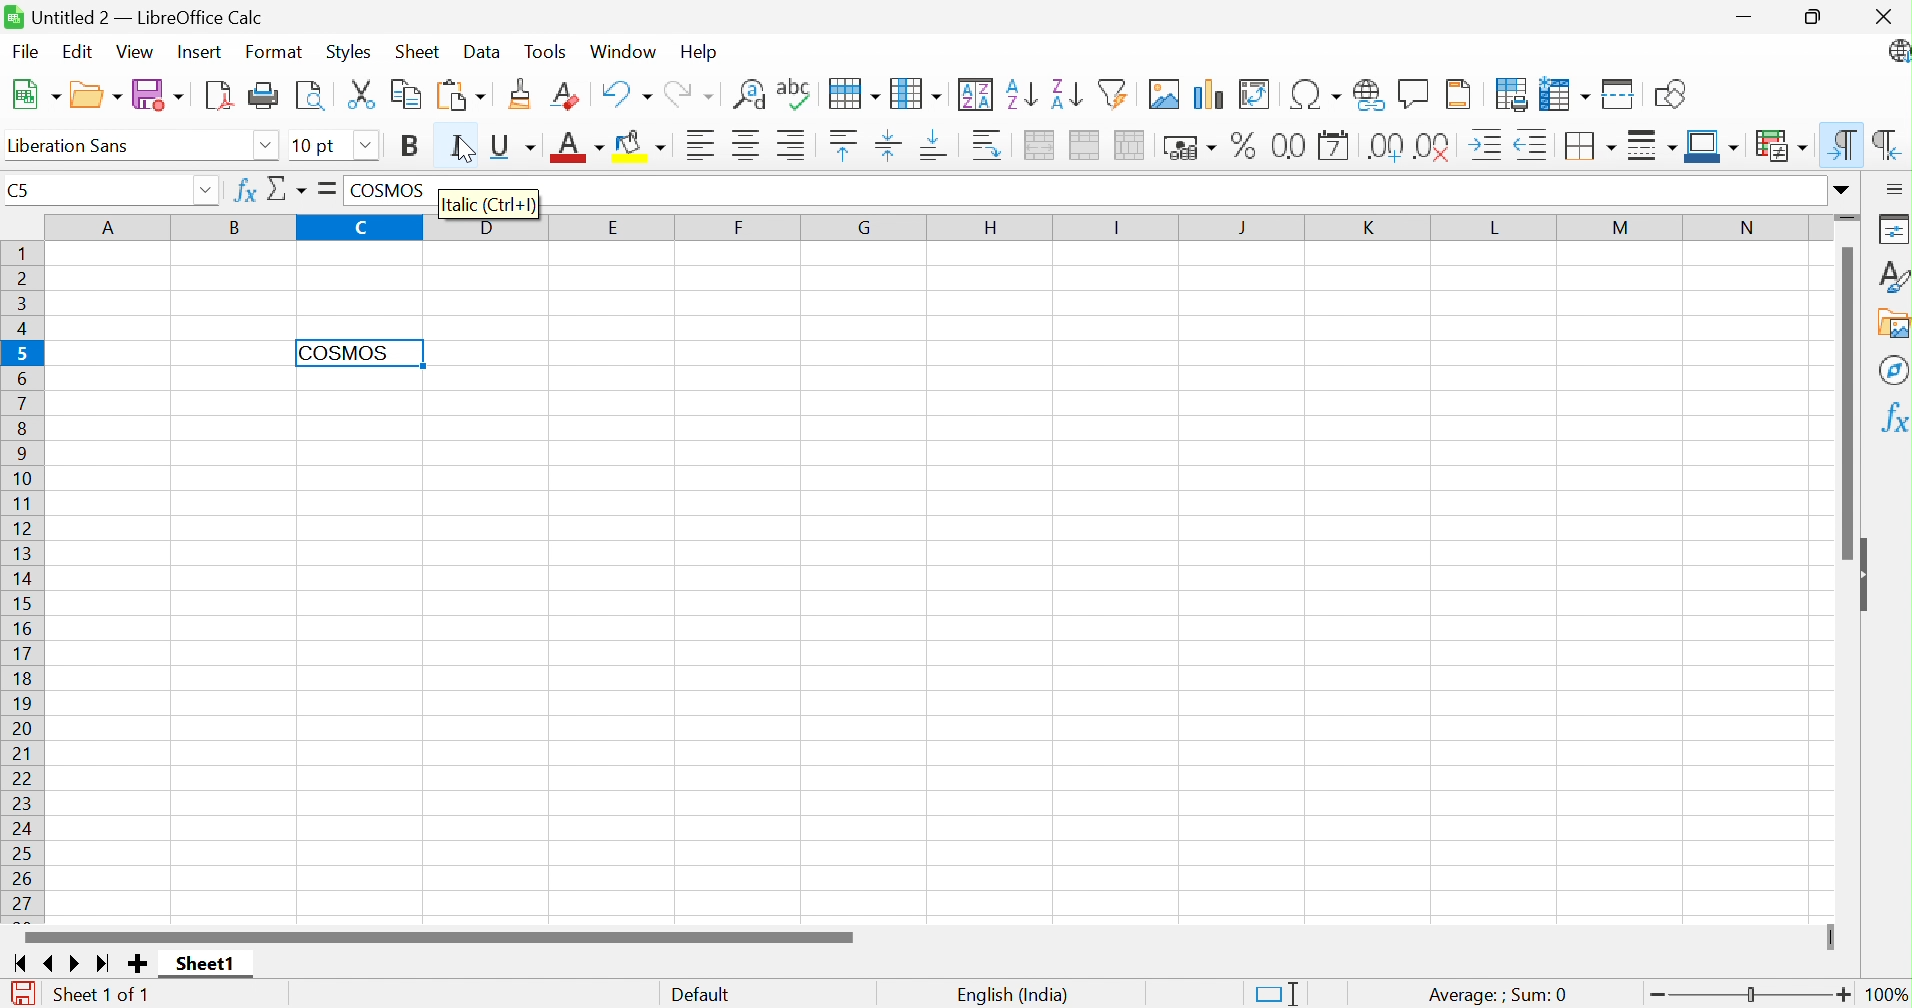 This screenshot has height=1008, width=1912. I want to click on The document has been modified. Click to save the document., so click(23, 994).